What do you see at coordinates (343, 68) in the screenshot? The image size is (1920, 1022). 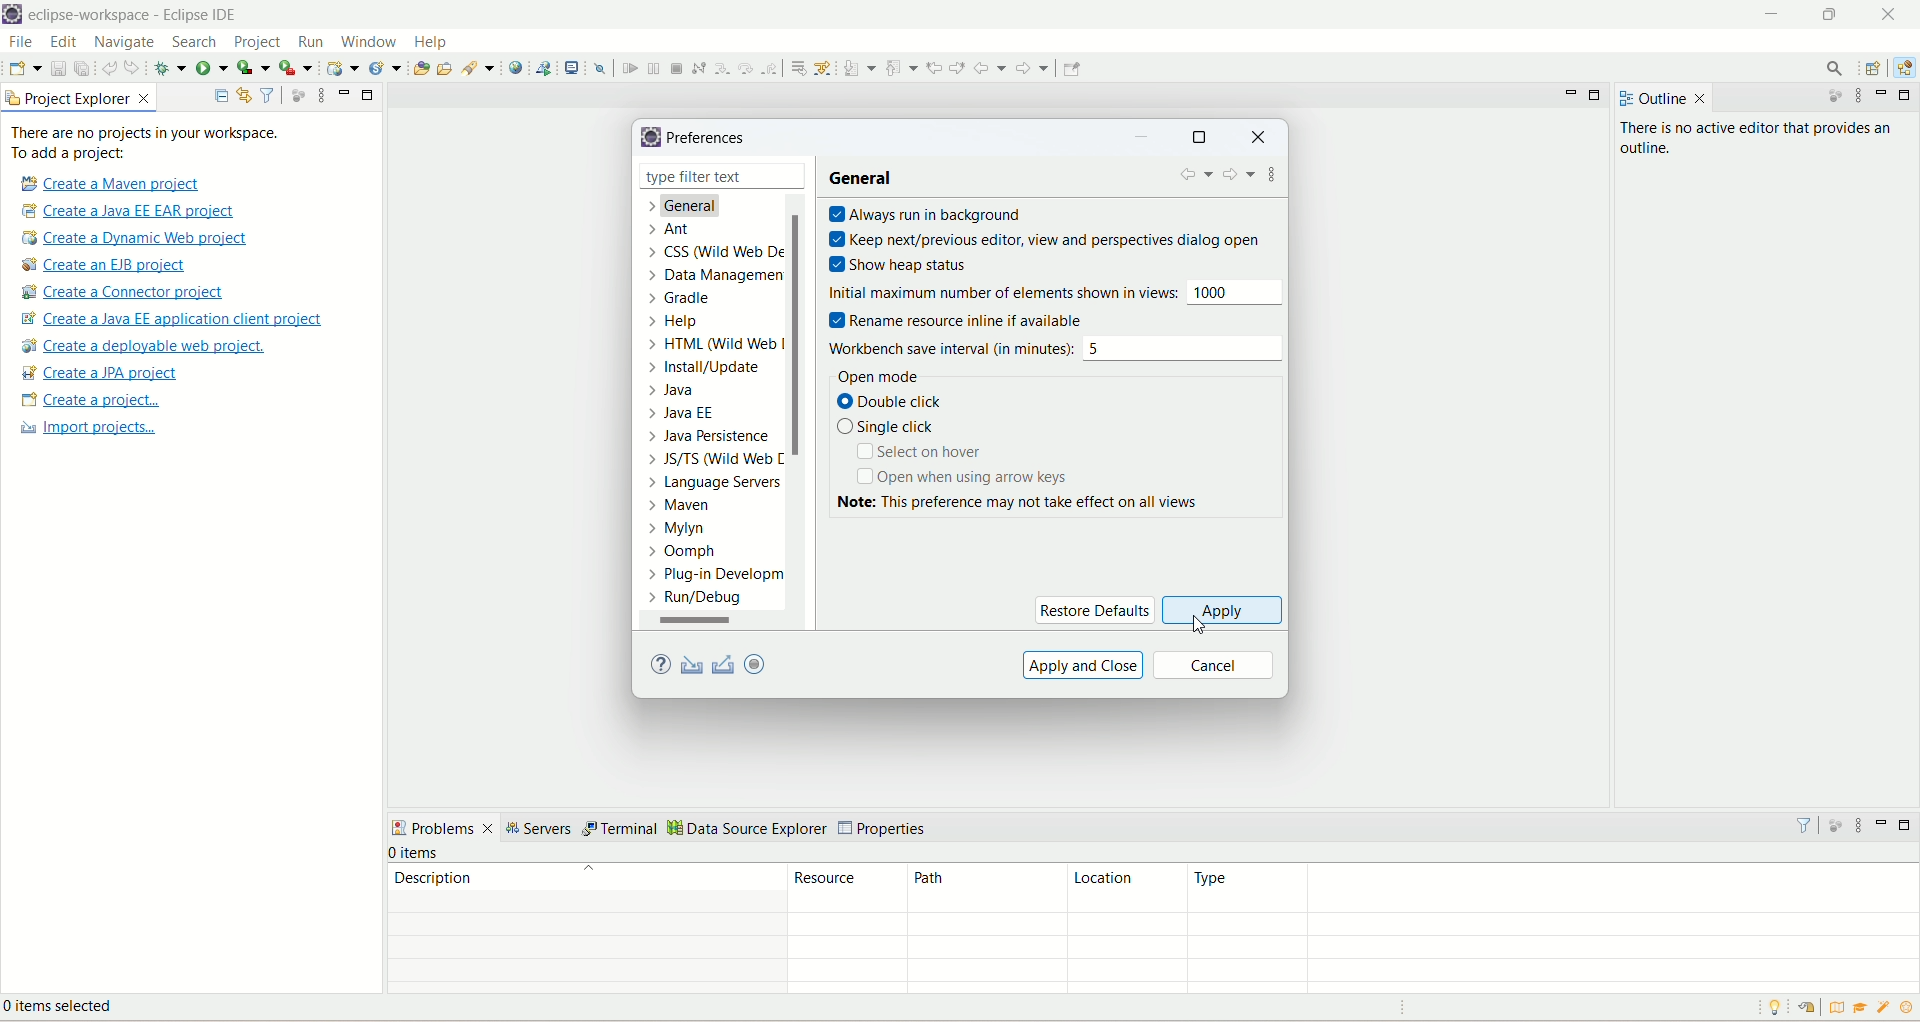 I see `create a dynamic web project` at bounding box center [343, 68].